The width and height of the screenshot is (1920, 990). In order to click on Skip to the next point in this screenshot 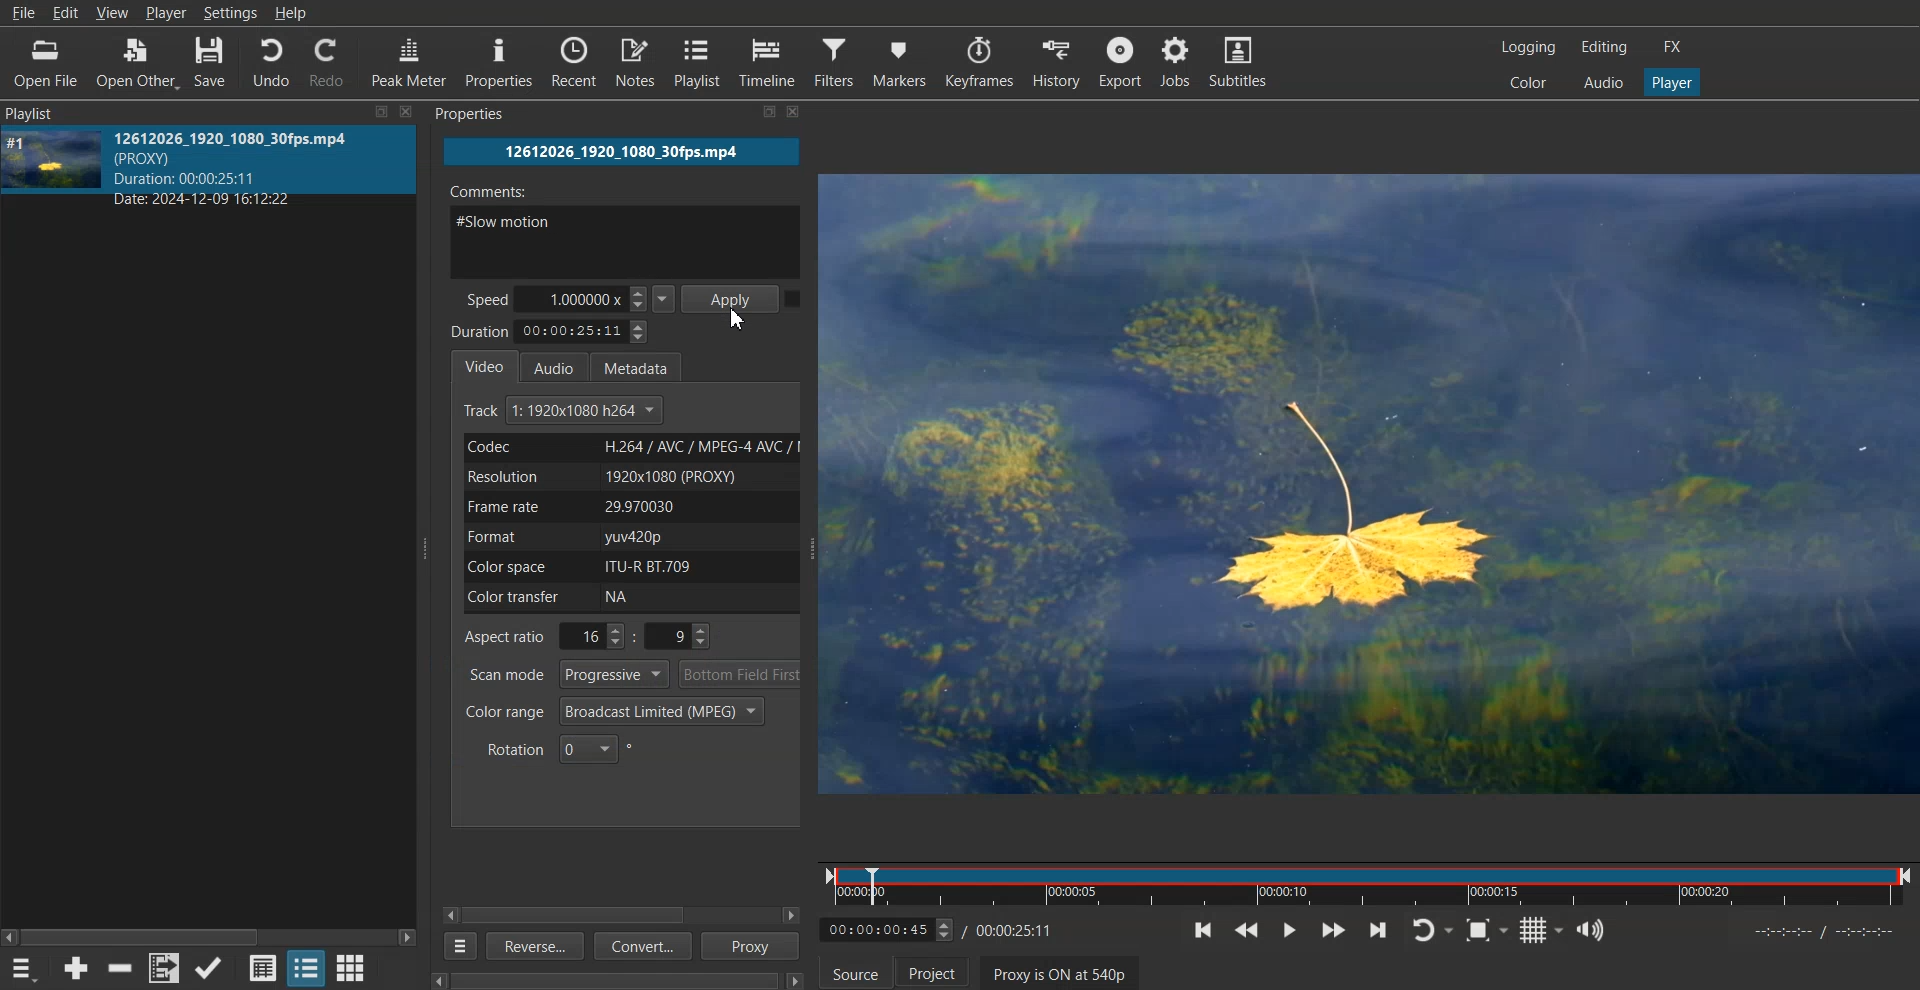, I will do `click(1379, 929)`.